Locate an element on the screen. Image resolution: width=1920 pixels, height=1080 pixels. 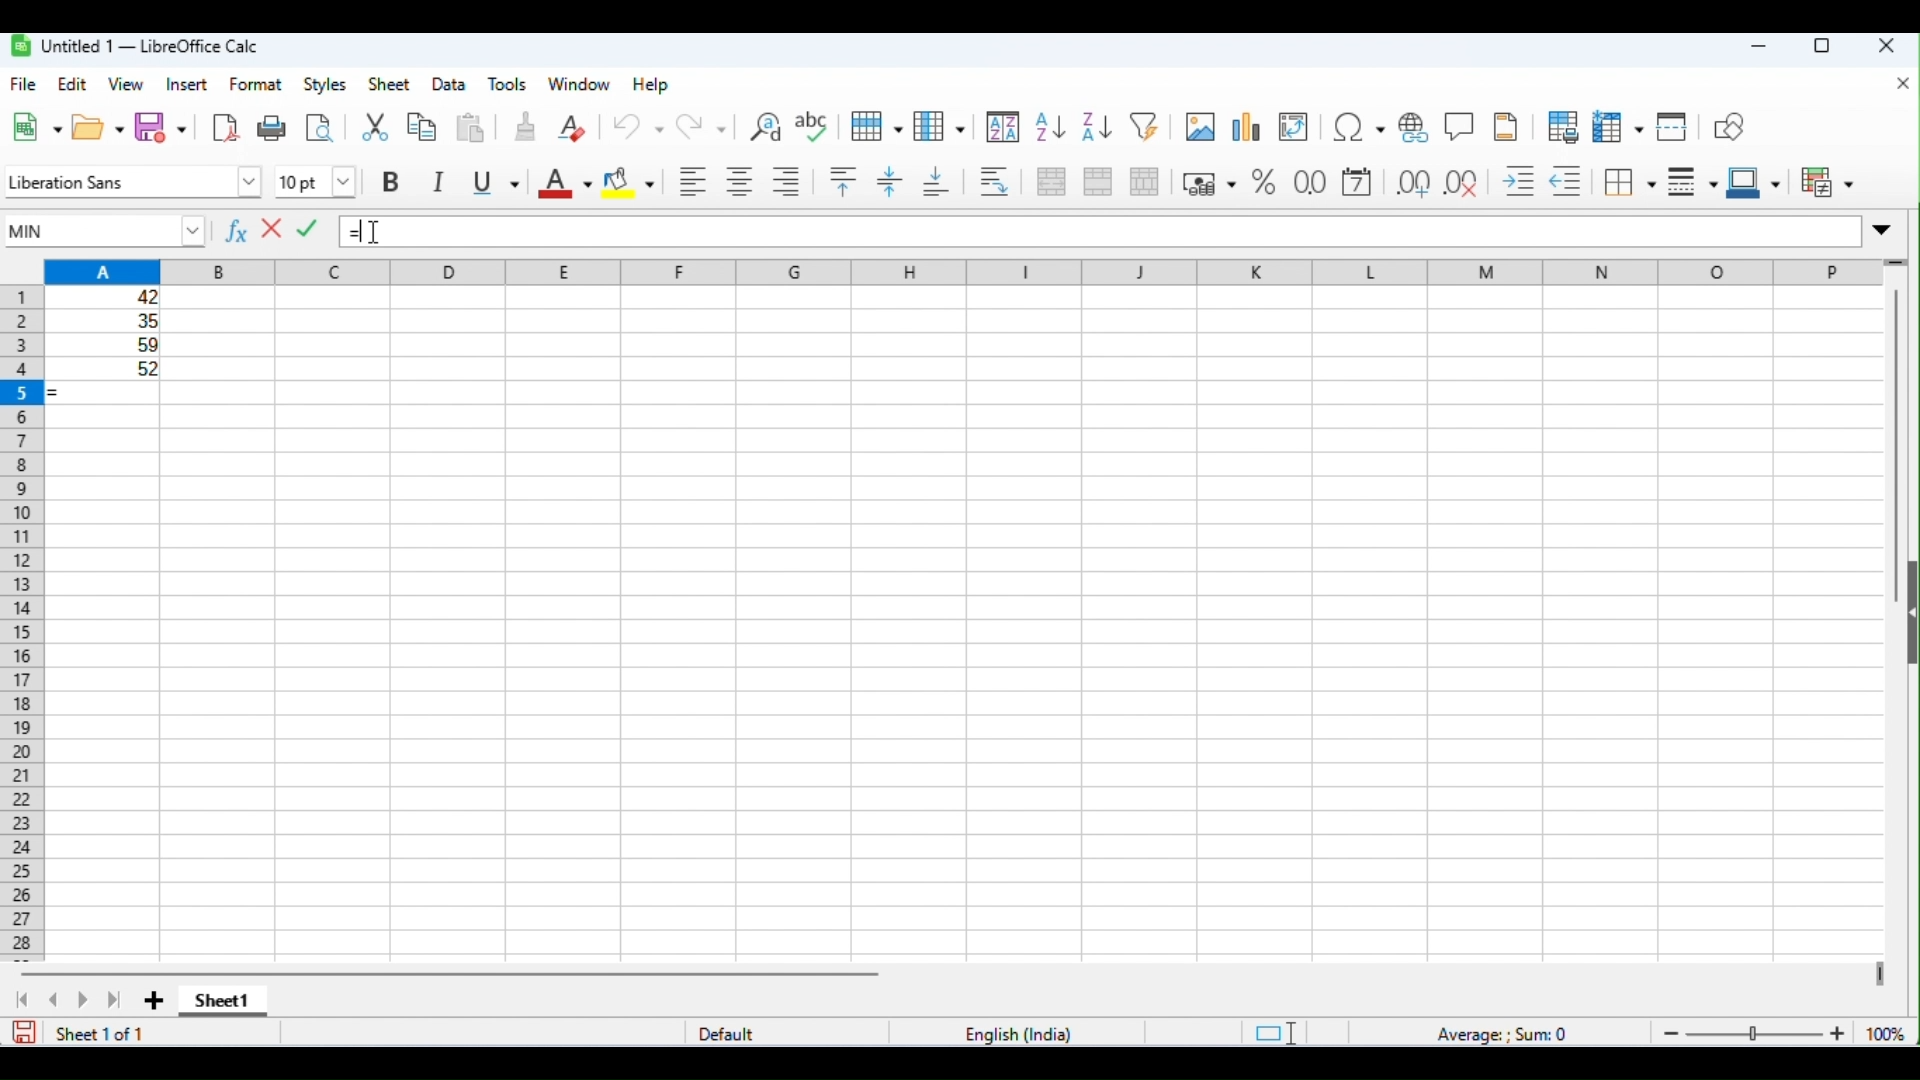
add decimal place is located at coordinates (1412, 182).